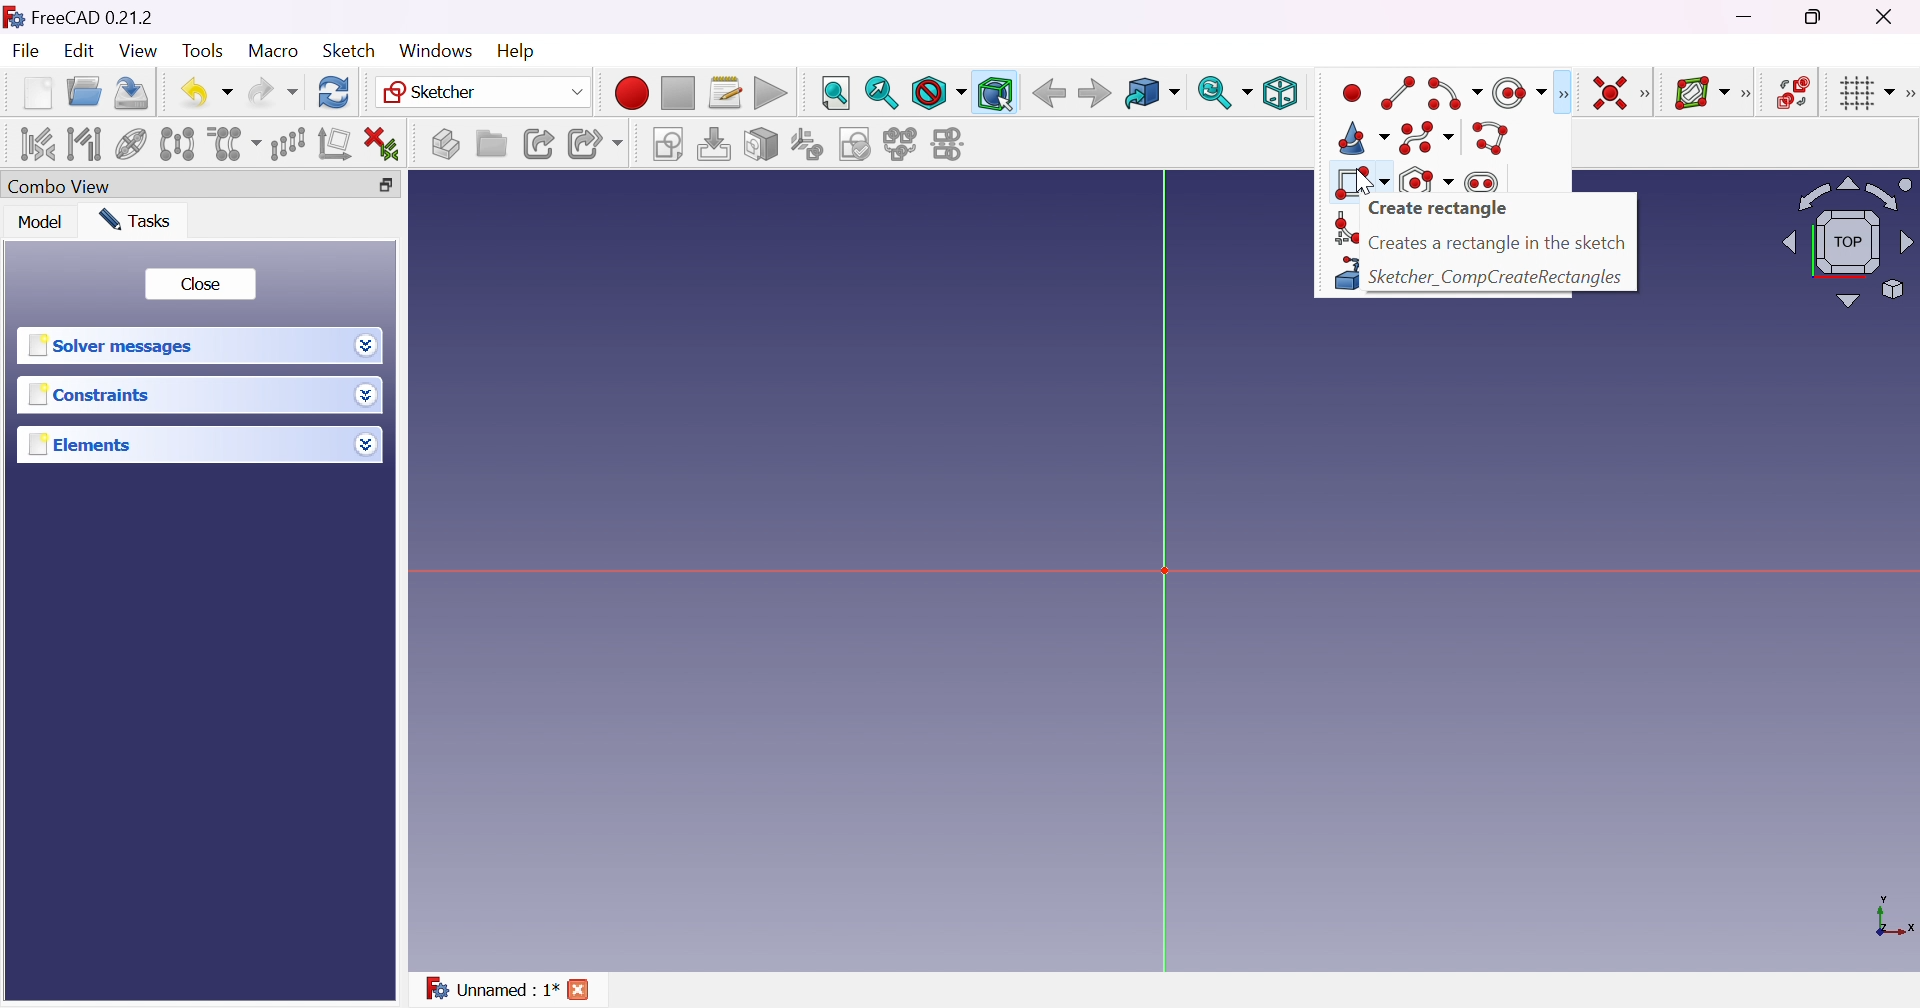 This screenshot has height=1008, width=1920. Describe the element at coordinates (1649, 95) in the screenshot. I see `[Sketcher constraints]` at that location.